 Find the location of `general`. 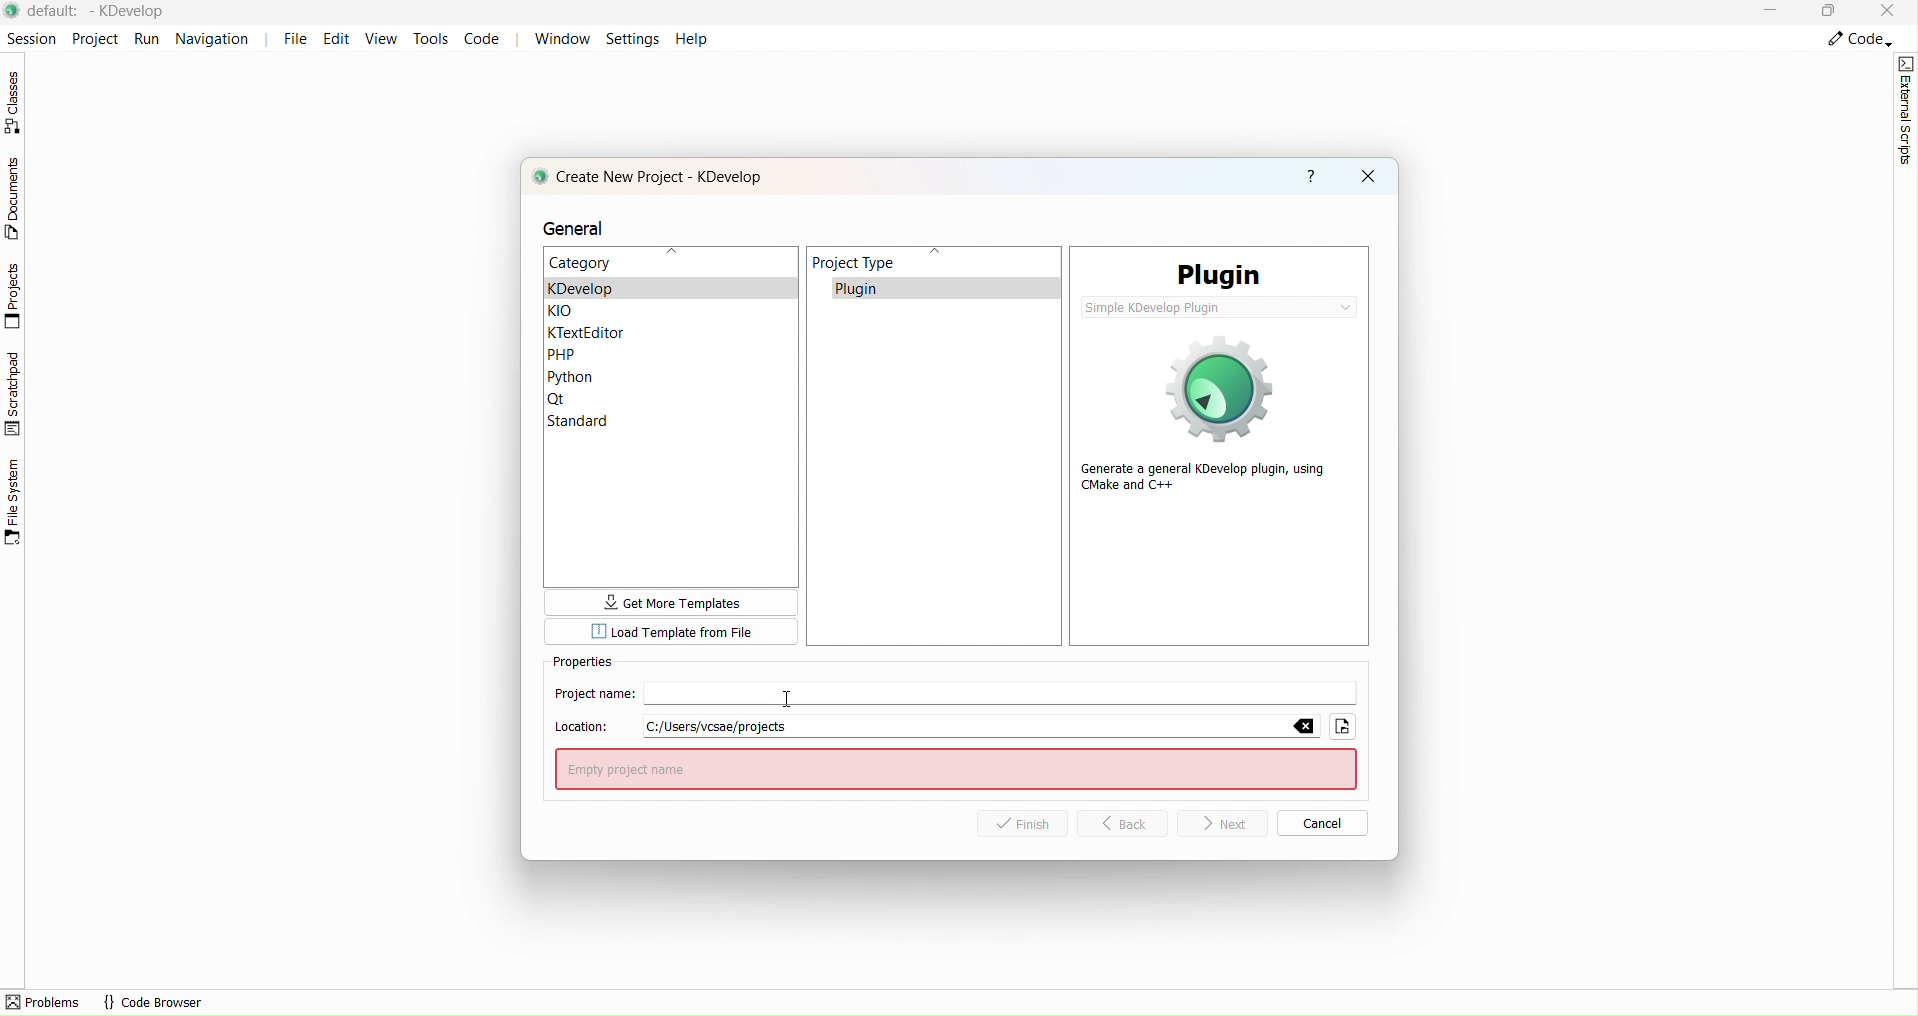

general is located at coordinates (588, 226).